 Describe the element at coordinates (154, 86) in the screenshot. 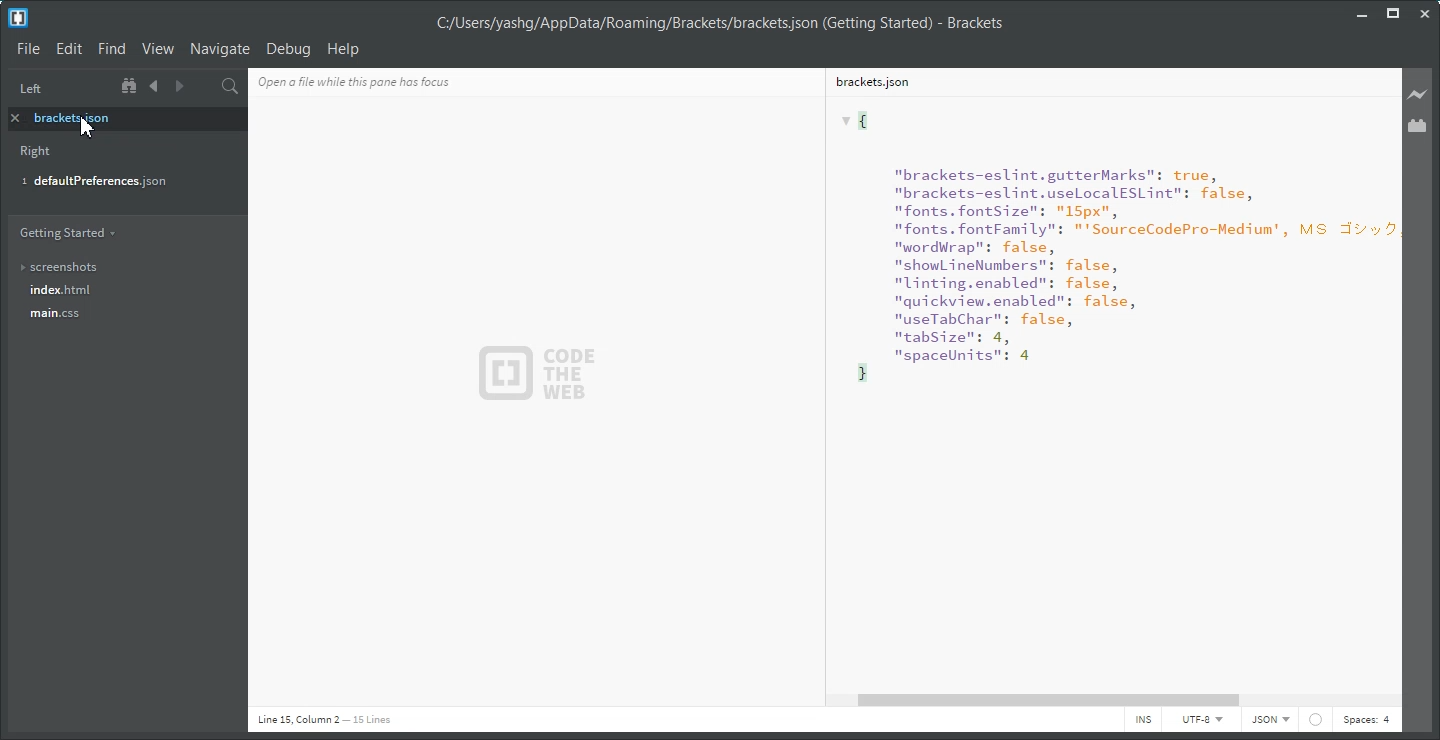

I see `Navigate Backward` at that location.